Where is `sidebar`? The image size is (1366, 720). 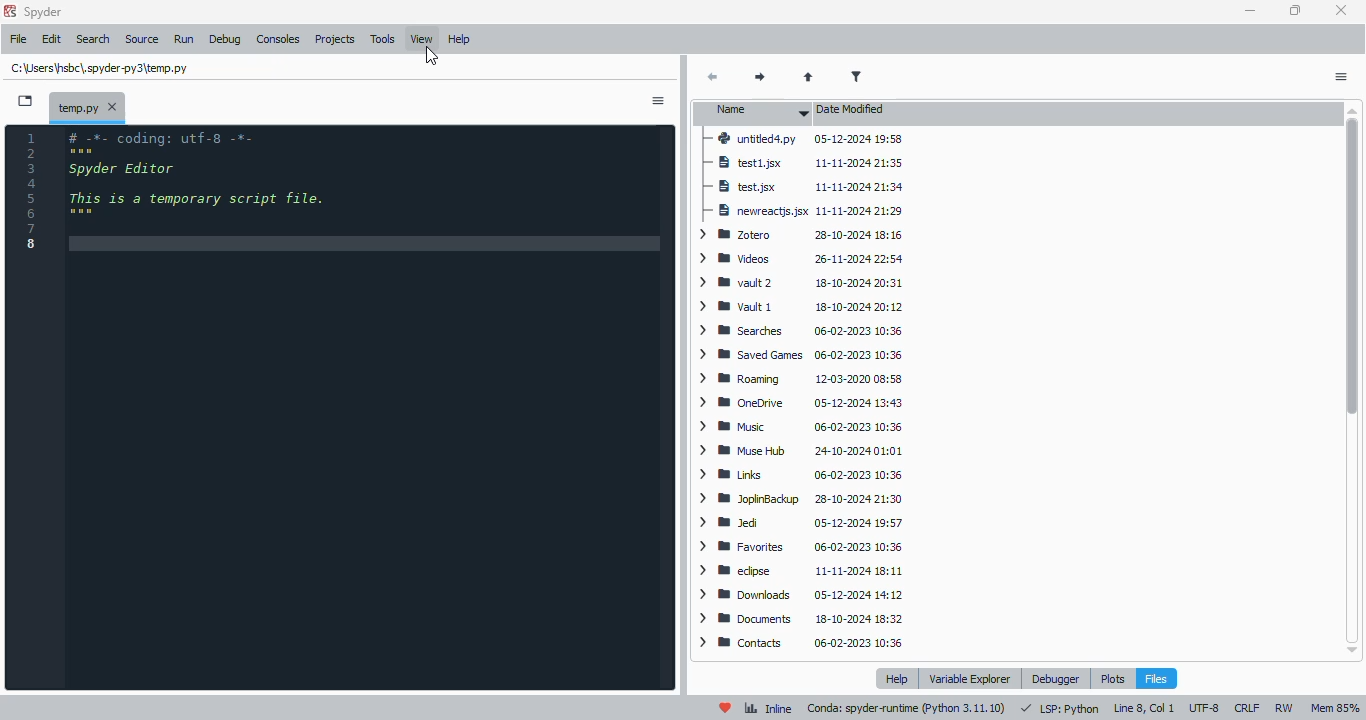 sidebar is located at coordinates (659, 102).